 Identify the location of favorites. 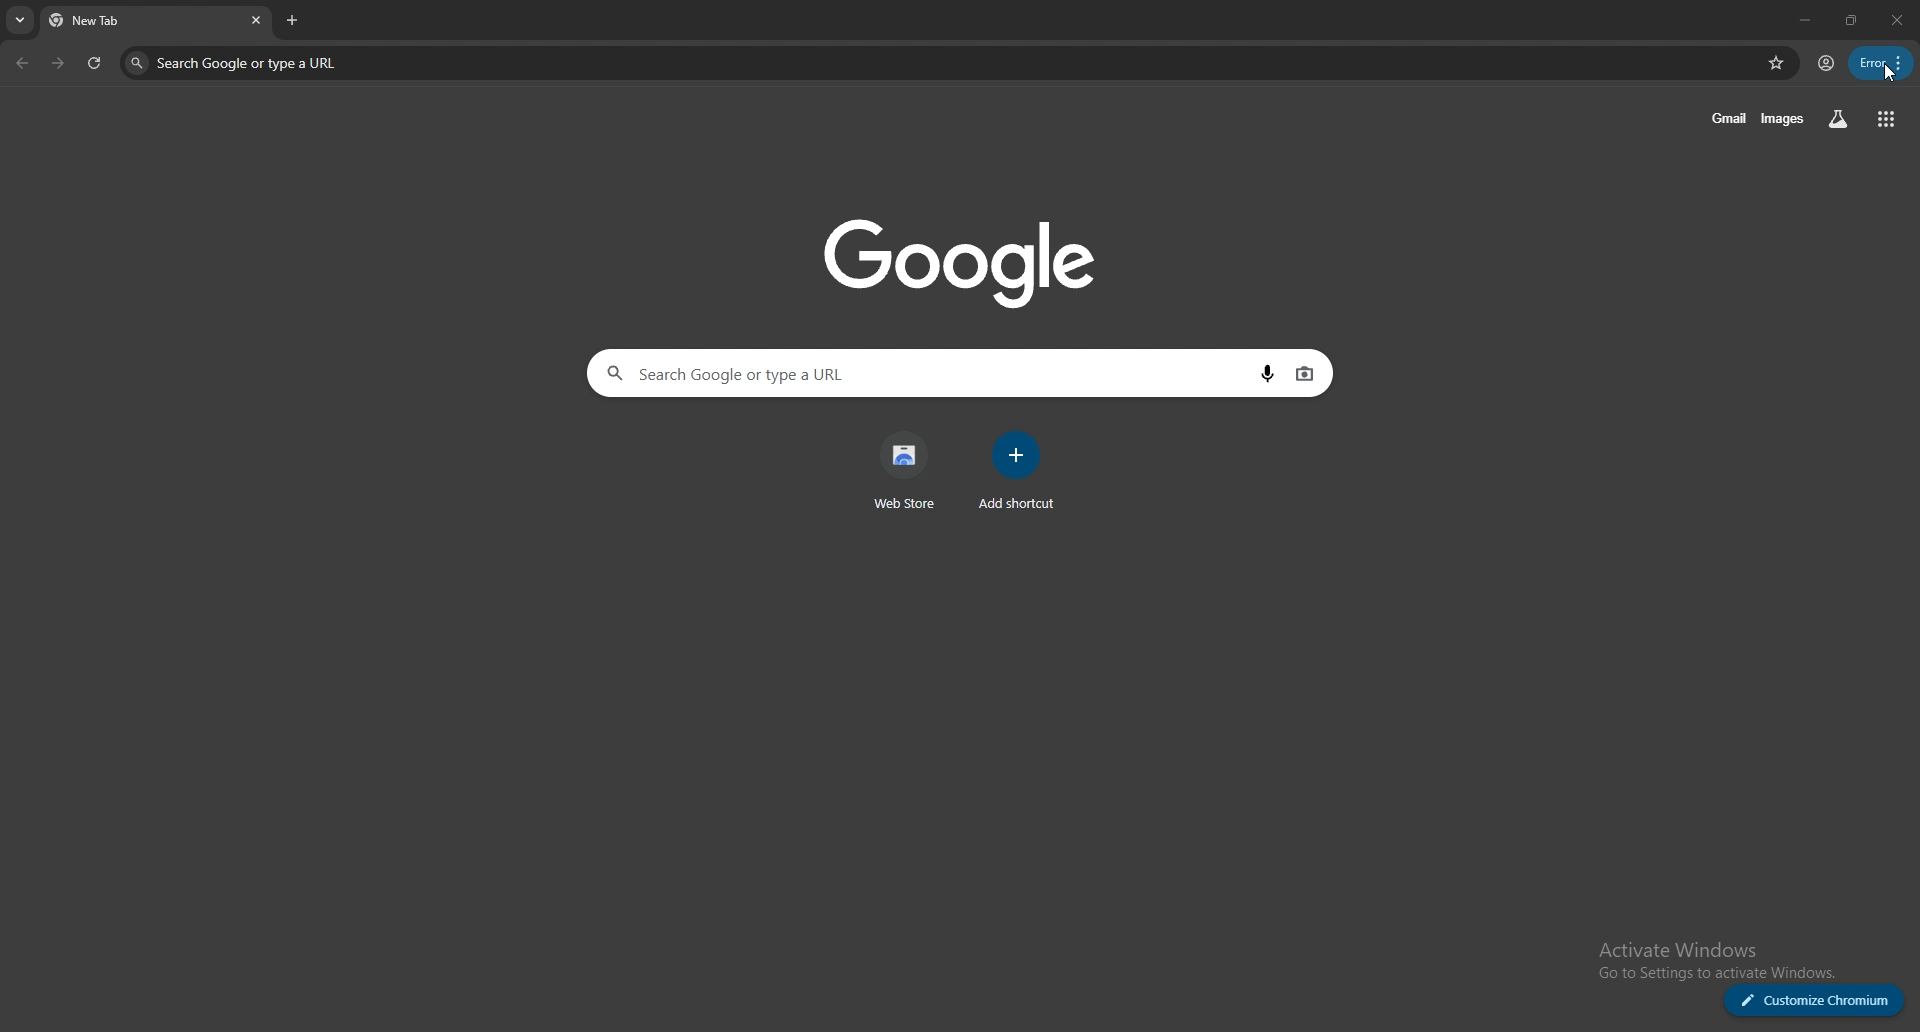
(1776, 62).